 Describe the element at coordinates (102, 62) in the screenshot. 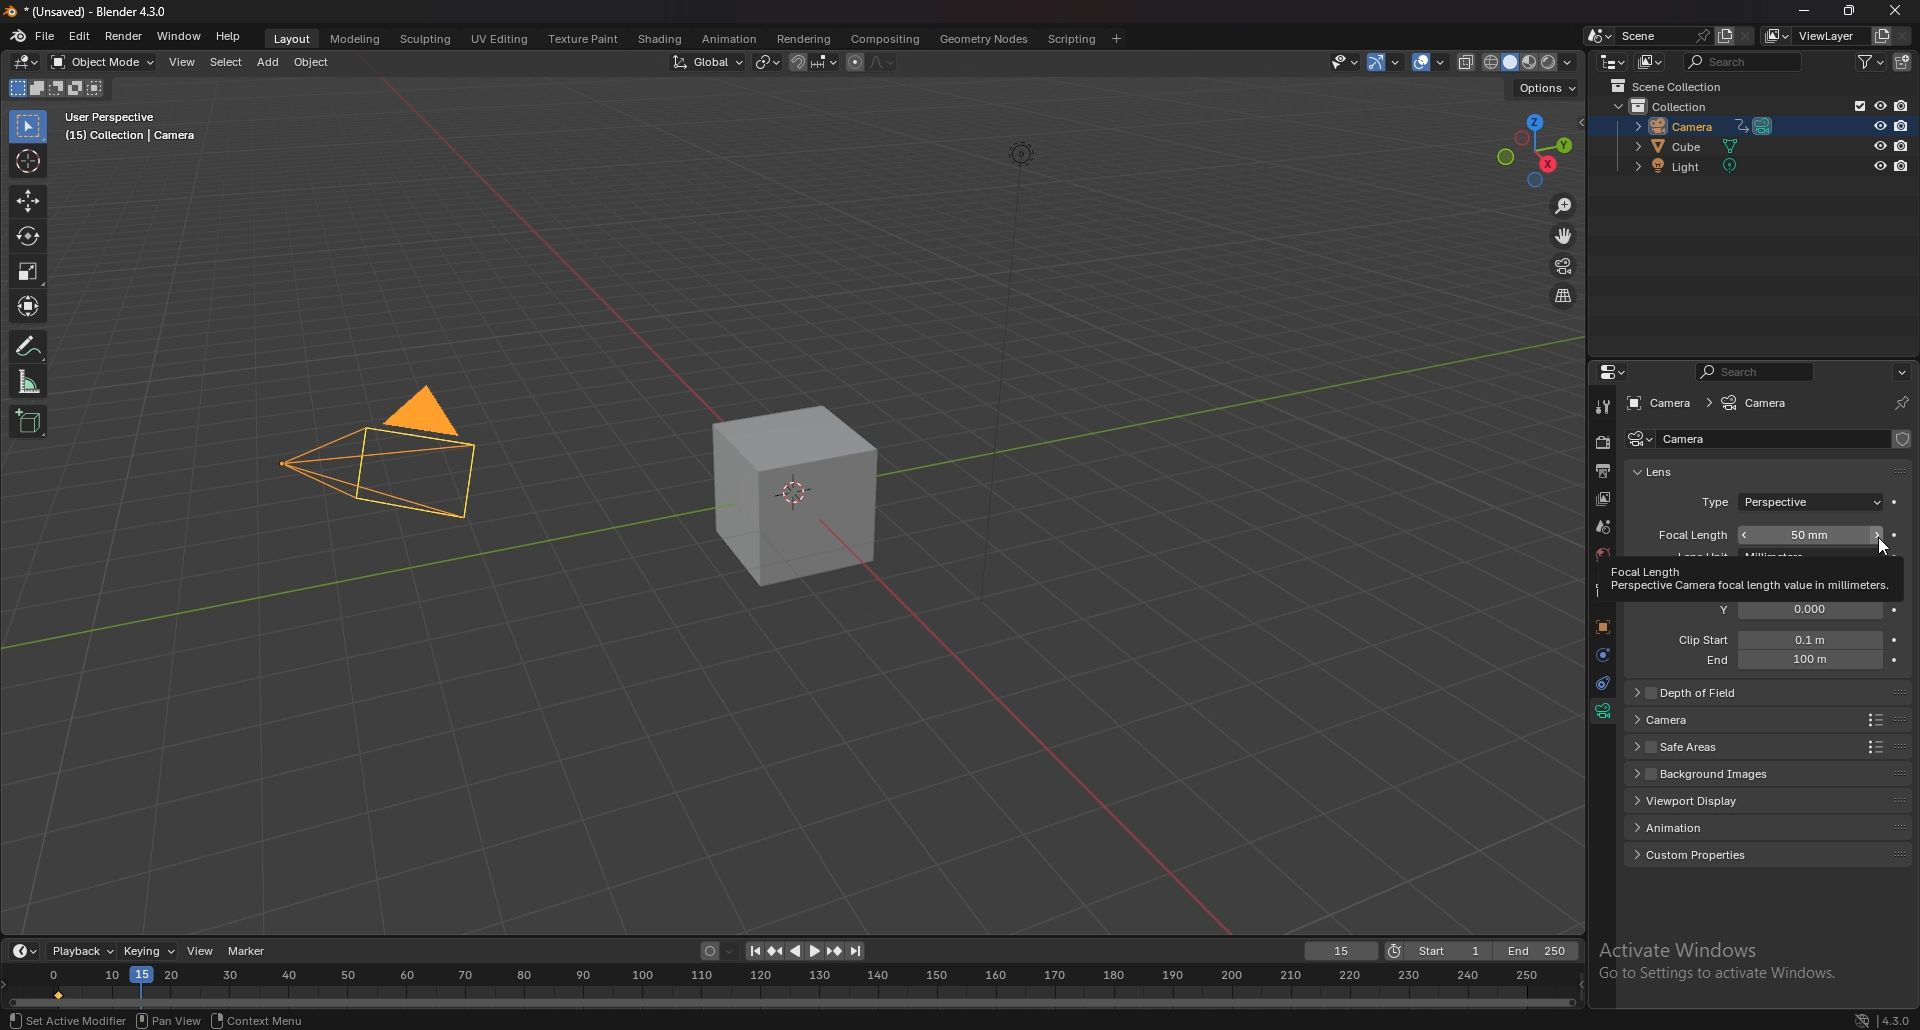

I see `object mode` at that location.